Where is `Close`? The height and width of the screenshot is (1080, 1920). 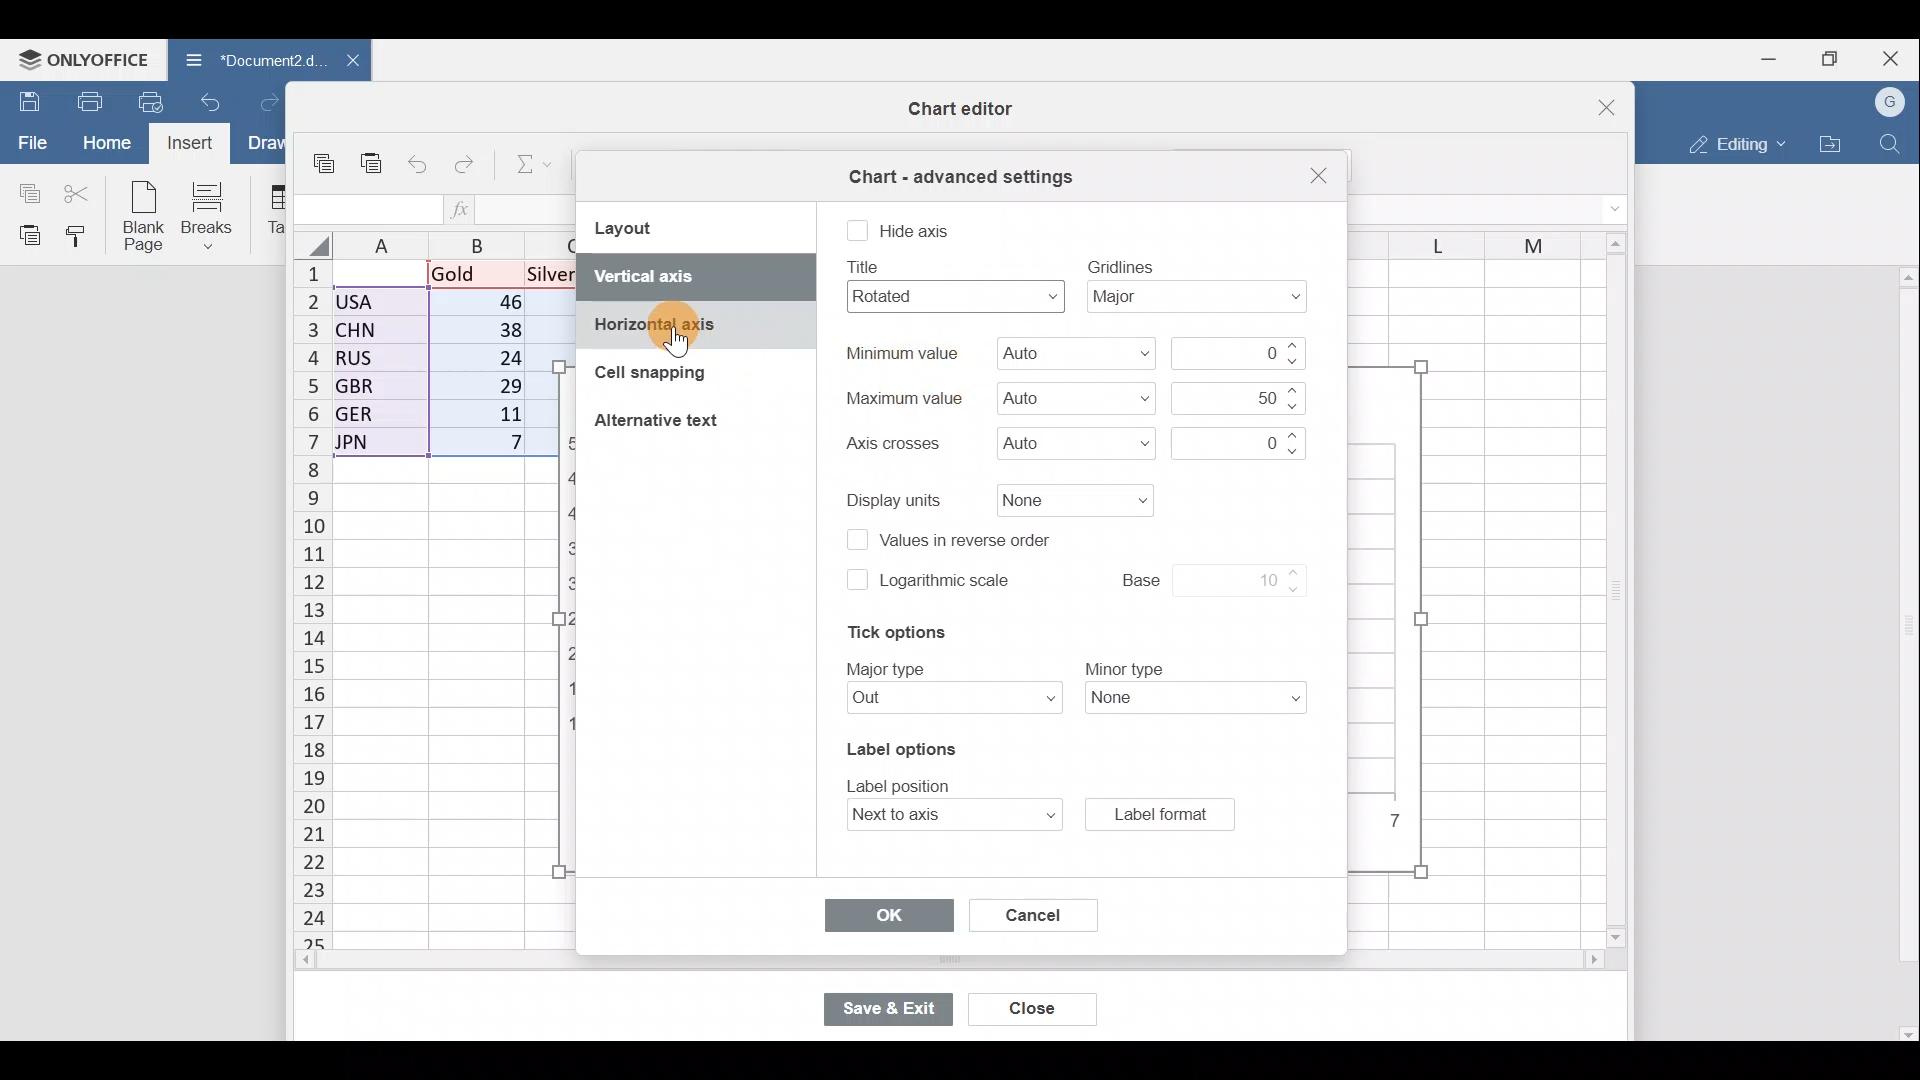 Close is located at coordinates (1894, 55).